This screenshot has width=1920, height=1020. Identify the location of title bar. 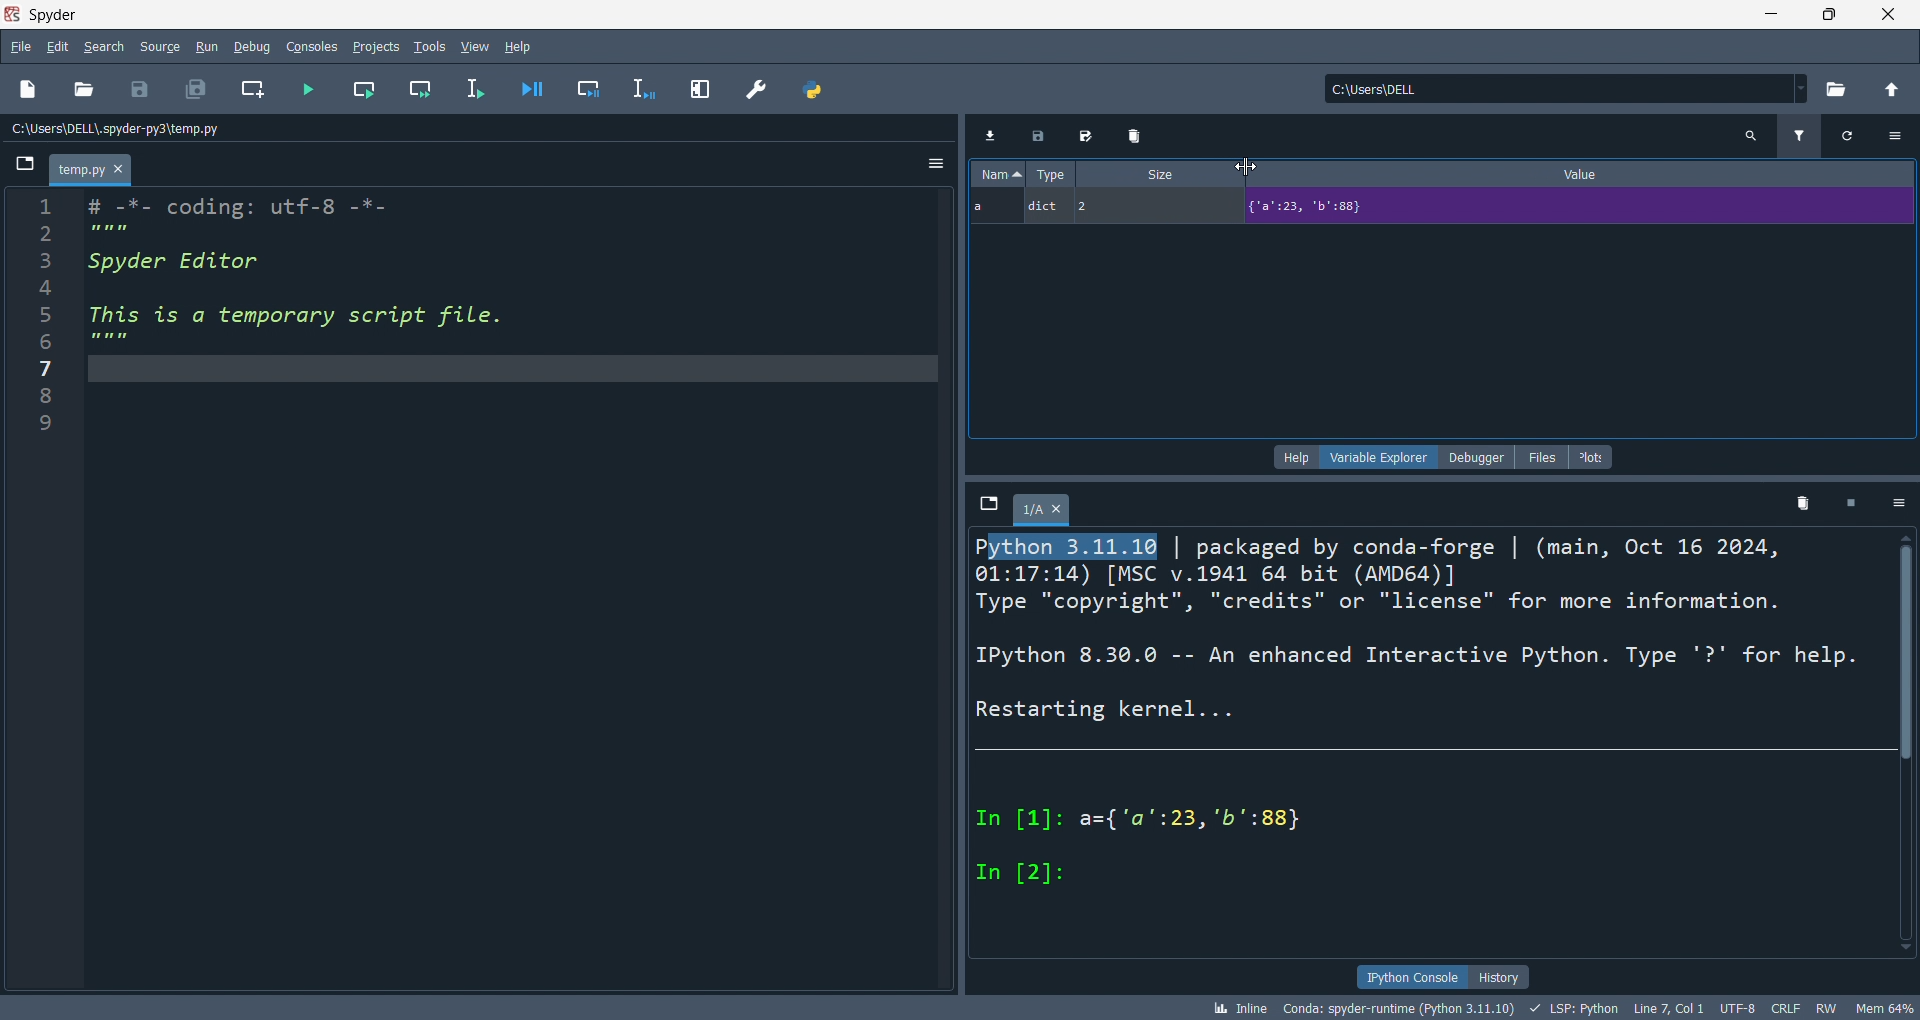
(869, 15).